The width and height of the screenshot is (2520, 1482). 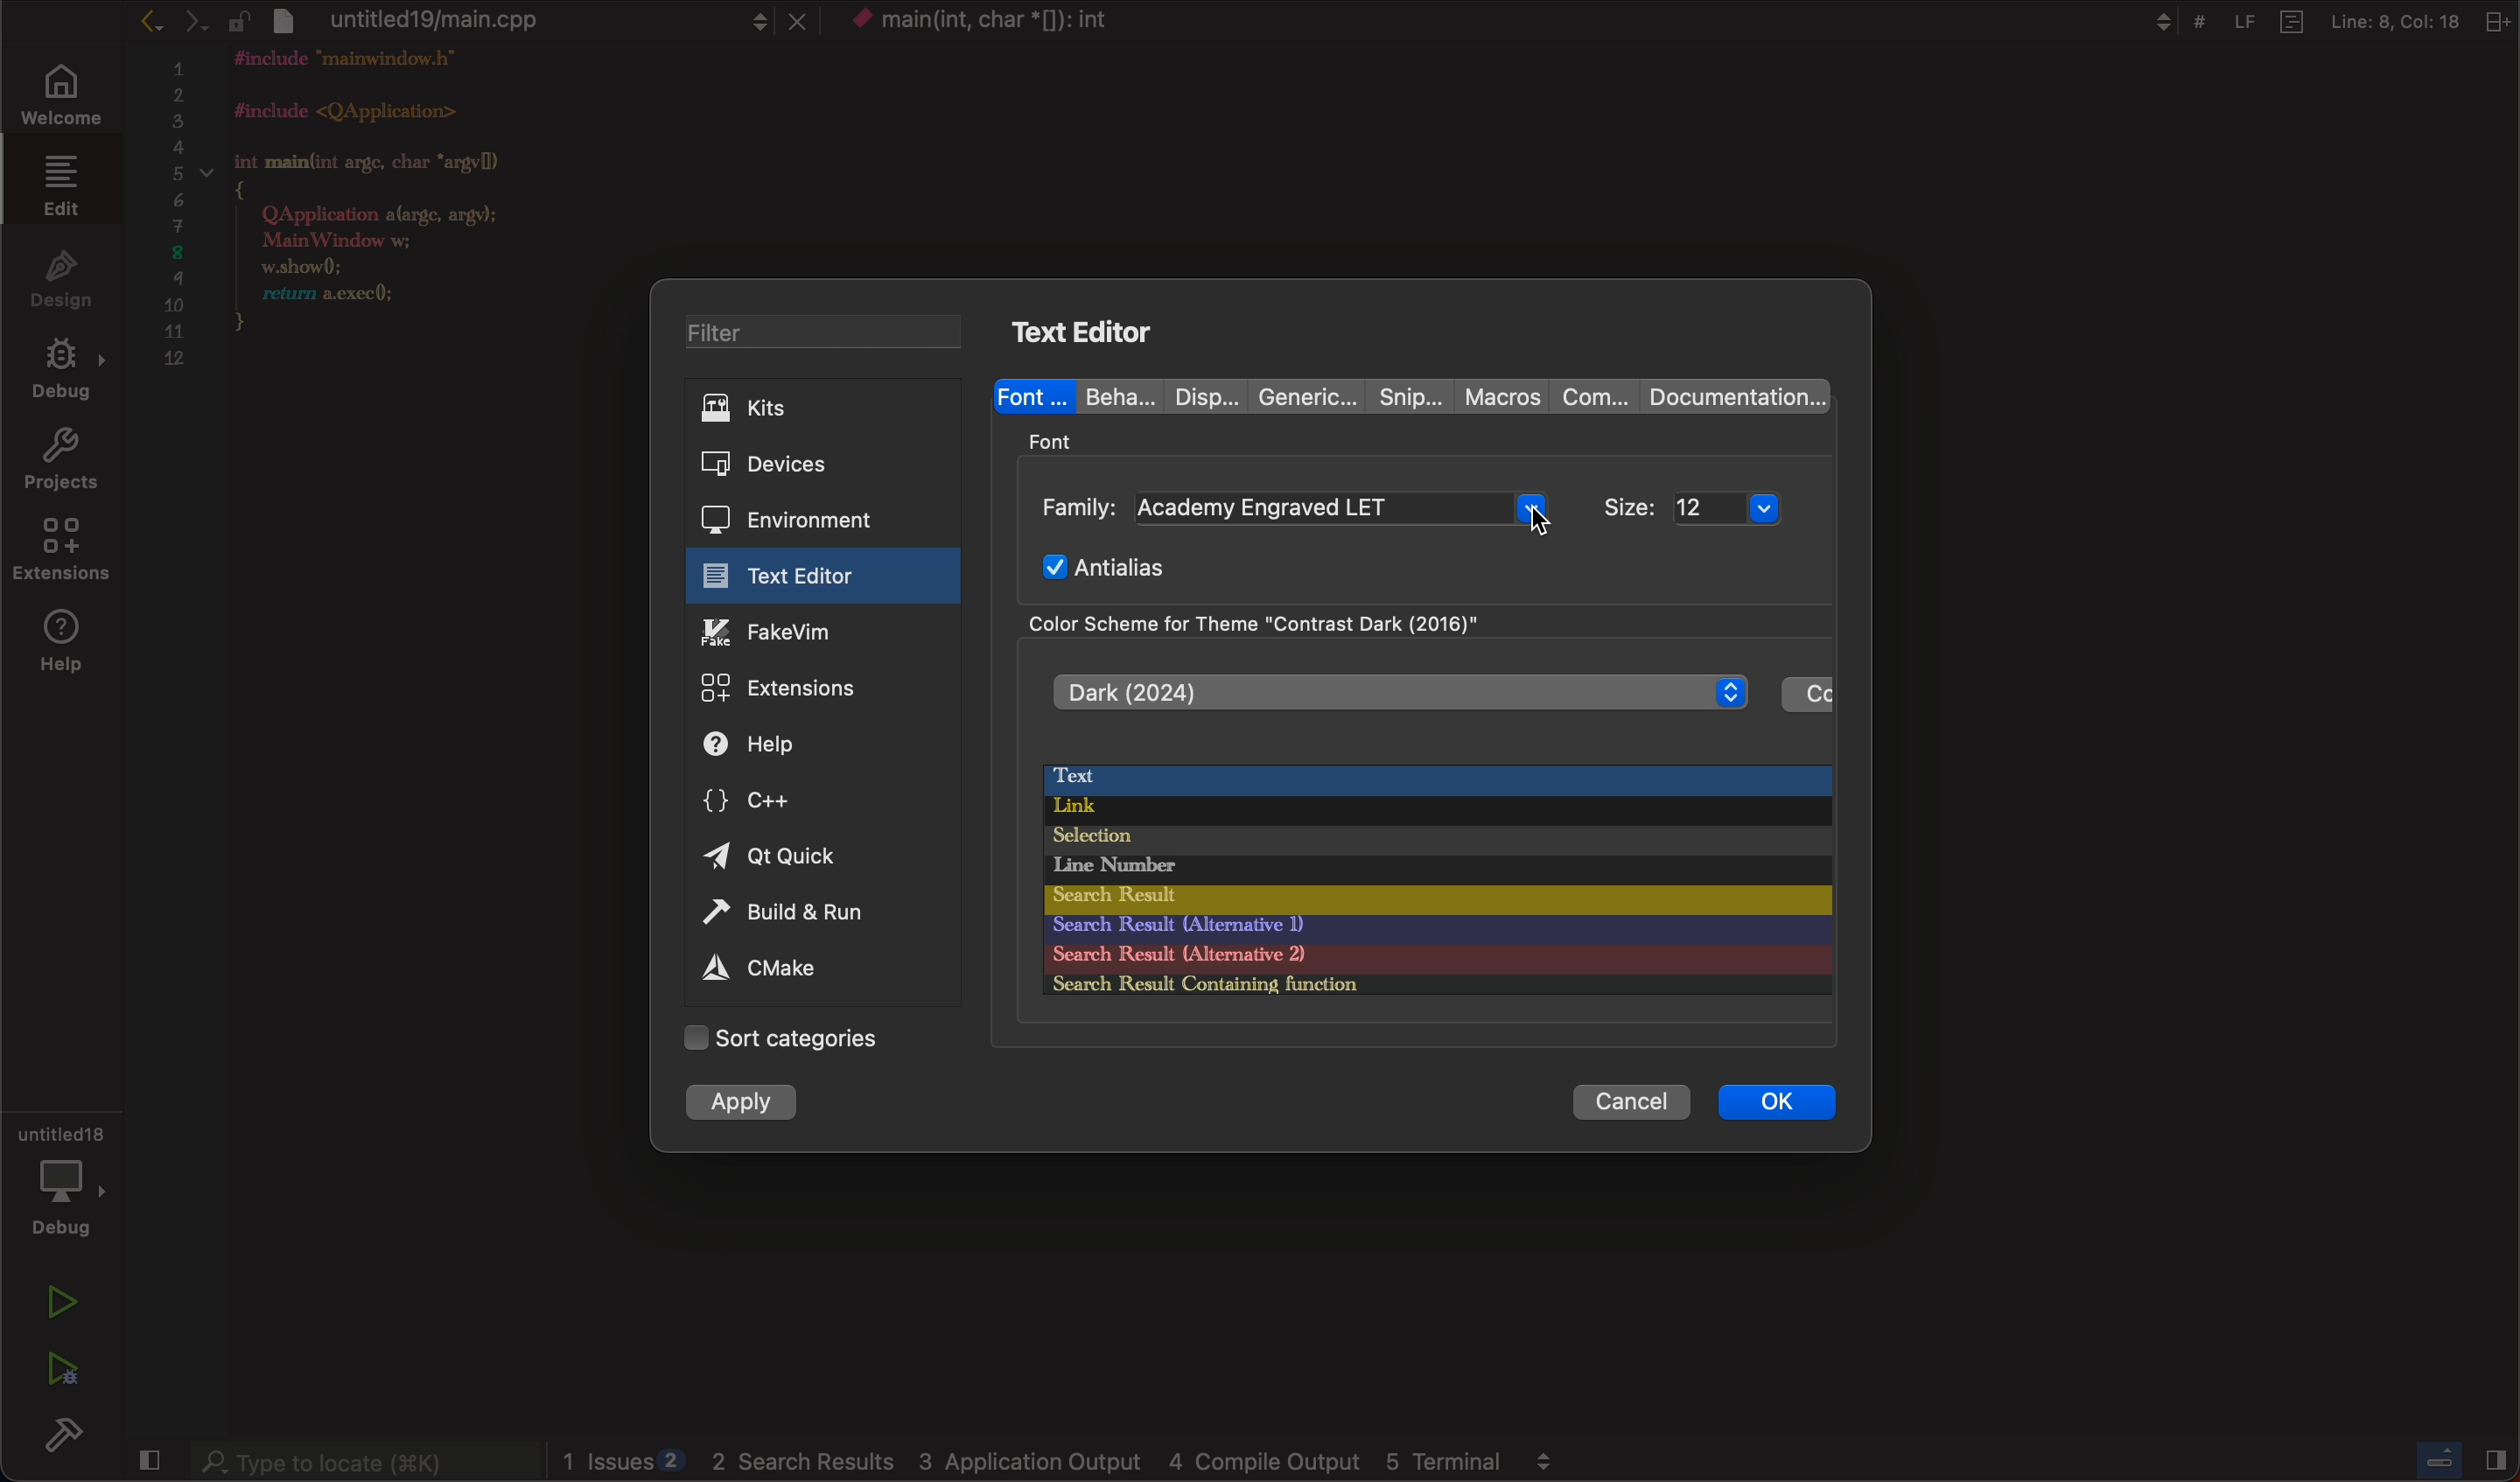 What do you see at coordinates (62, 462) in the screenshot?
I see `projects` at bounding box center [62, 462].